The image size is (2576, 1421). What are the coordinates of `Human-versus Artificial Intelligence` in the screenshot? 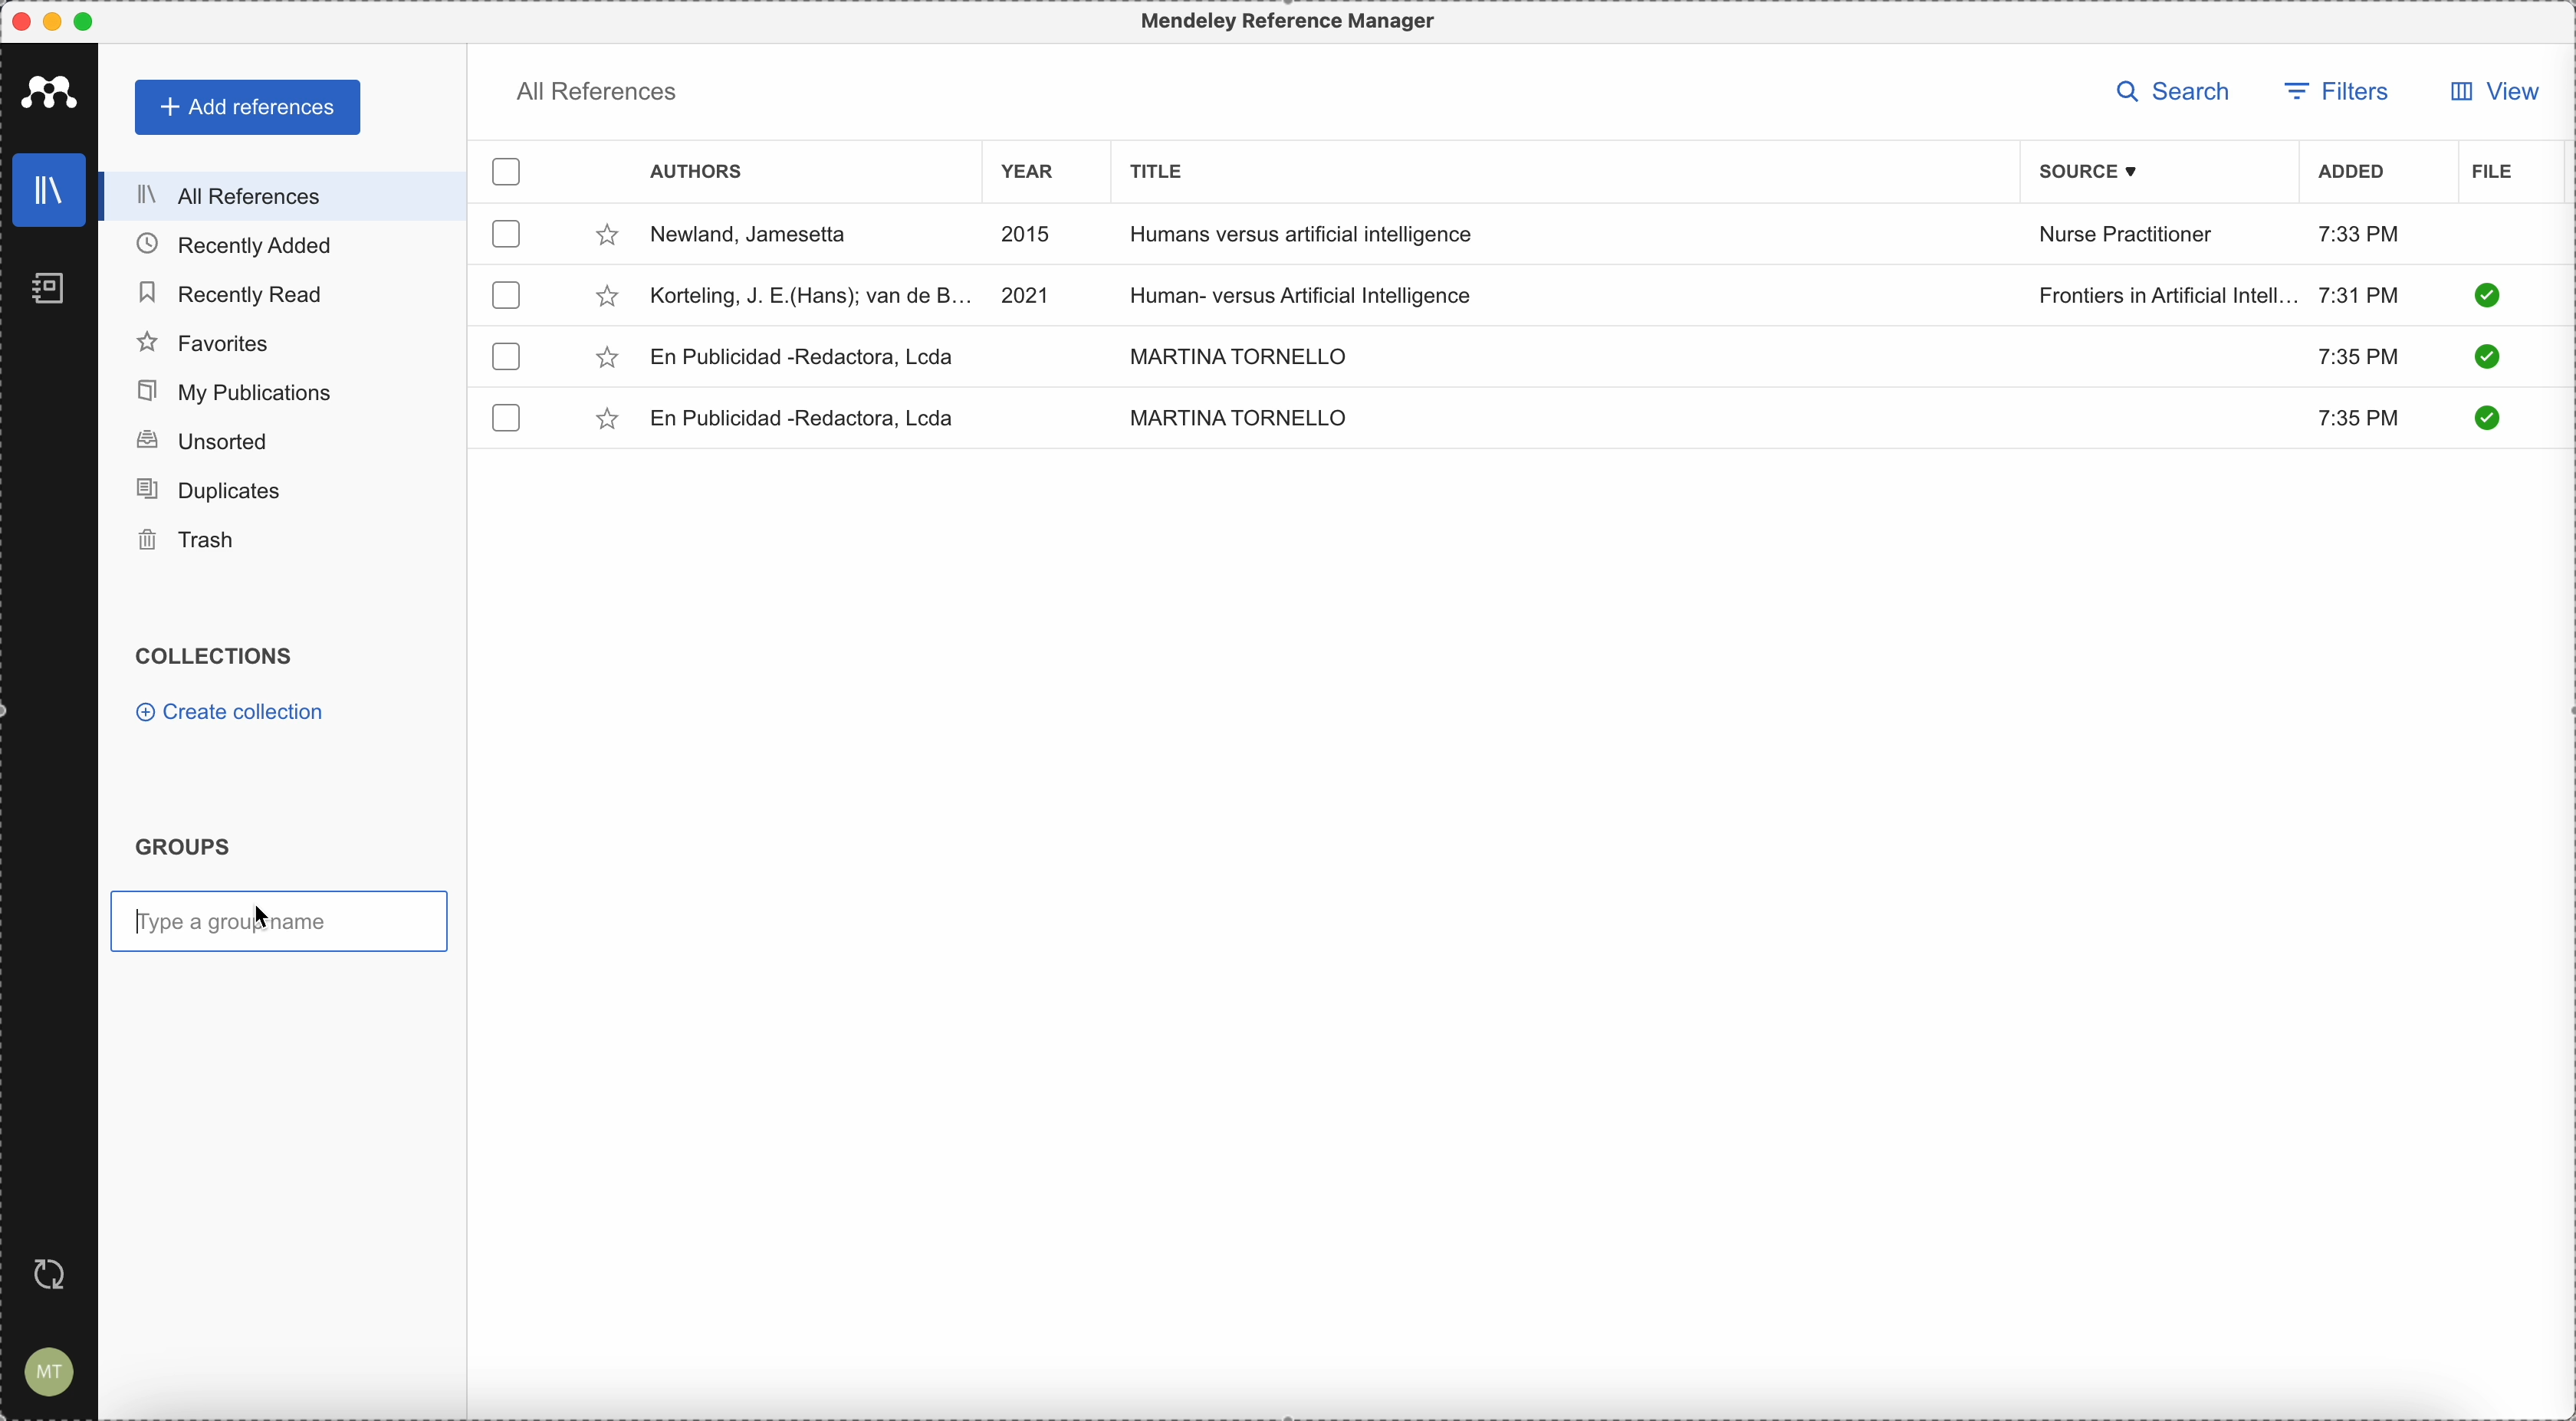 It's located at (1319, 292).